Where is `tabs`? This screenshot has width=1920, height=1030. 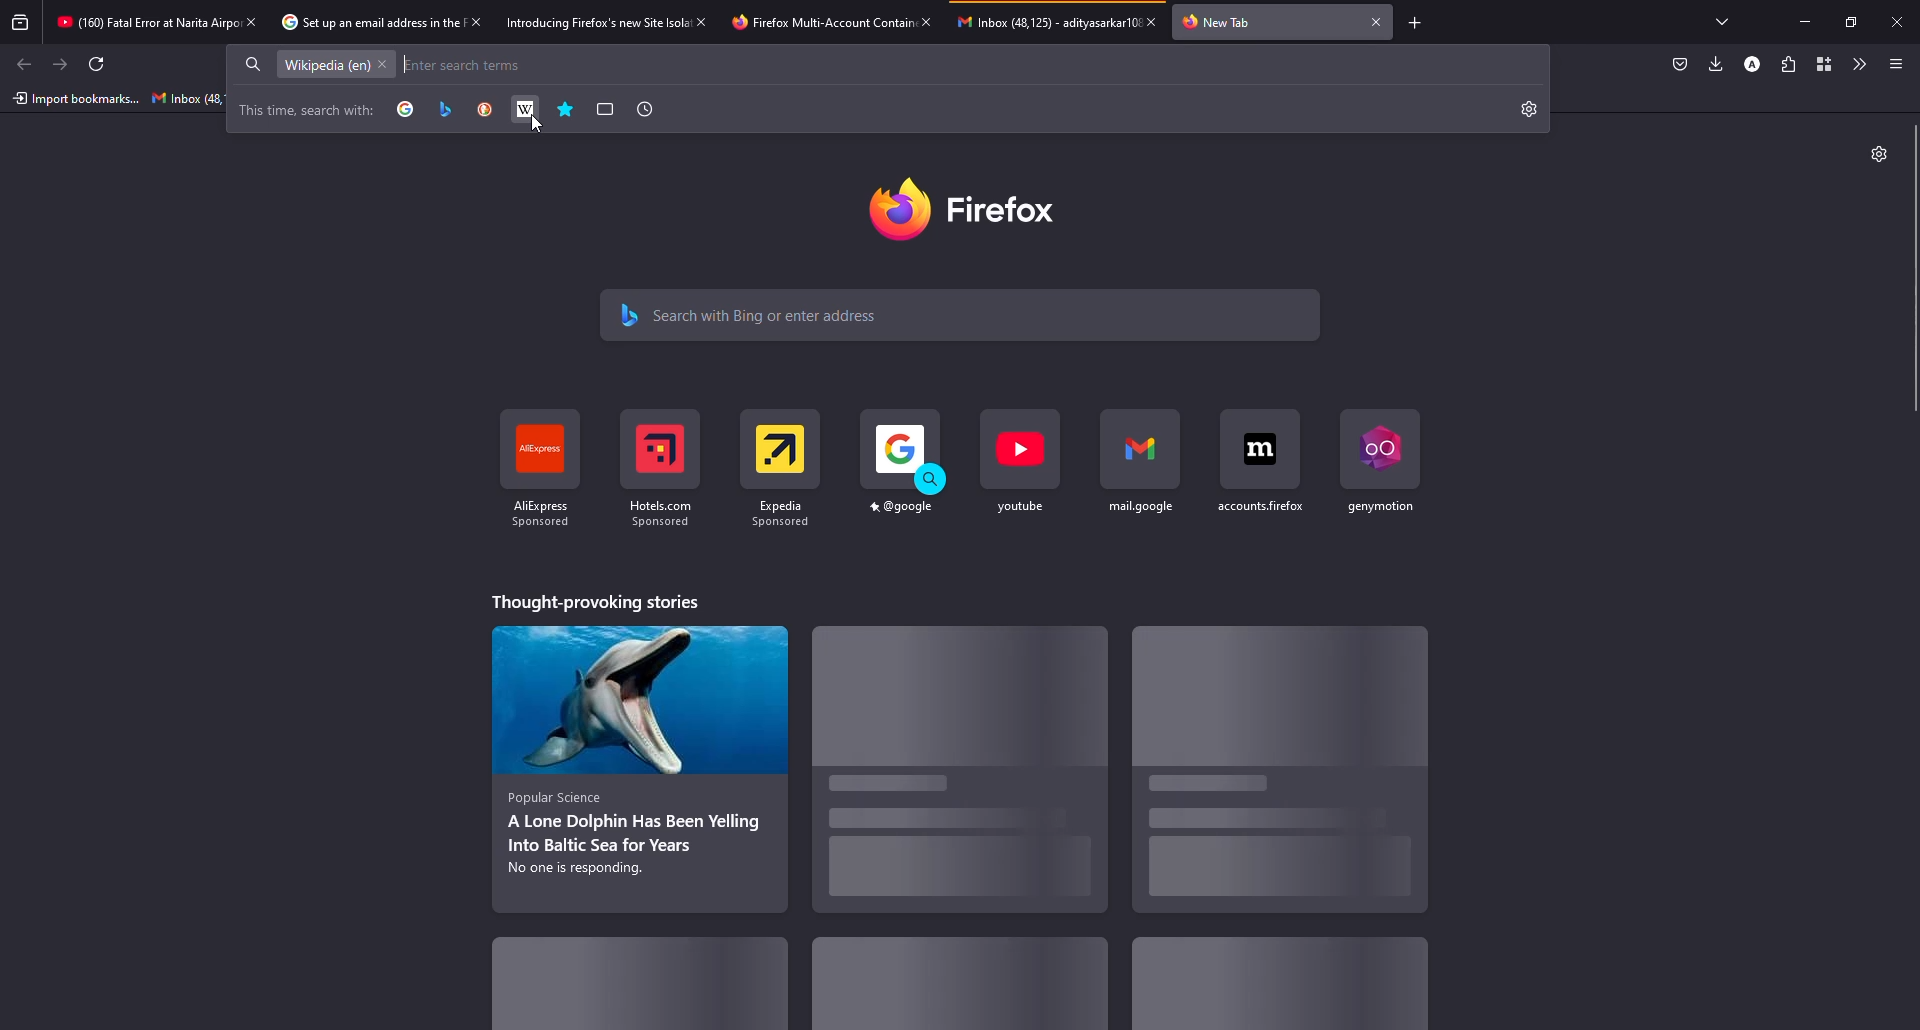
tabs is located at coordinates (1728, 22).